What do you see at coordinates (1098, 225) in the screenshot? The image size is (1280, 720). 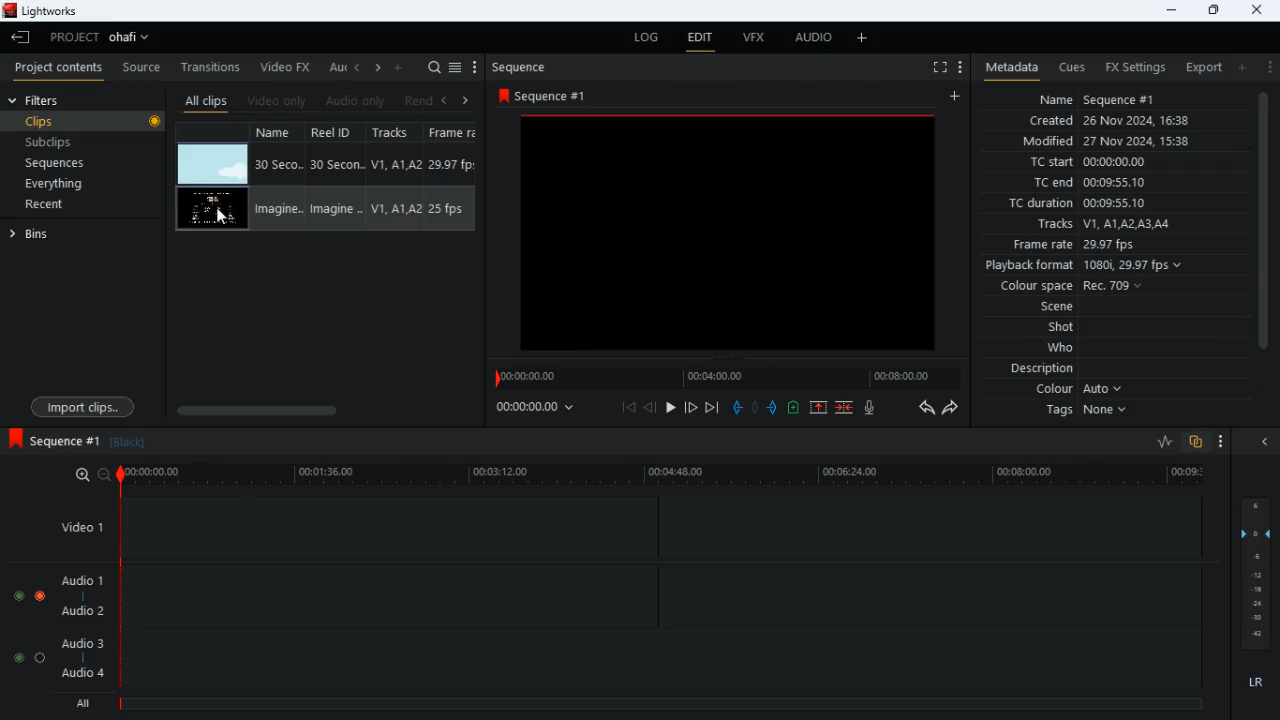 I see `tracks` at bounding box center [1098, 225].